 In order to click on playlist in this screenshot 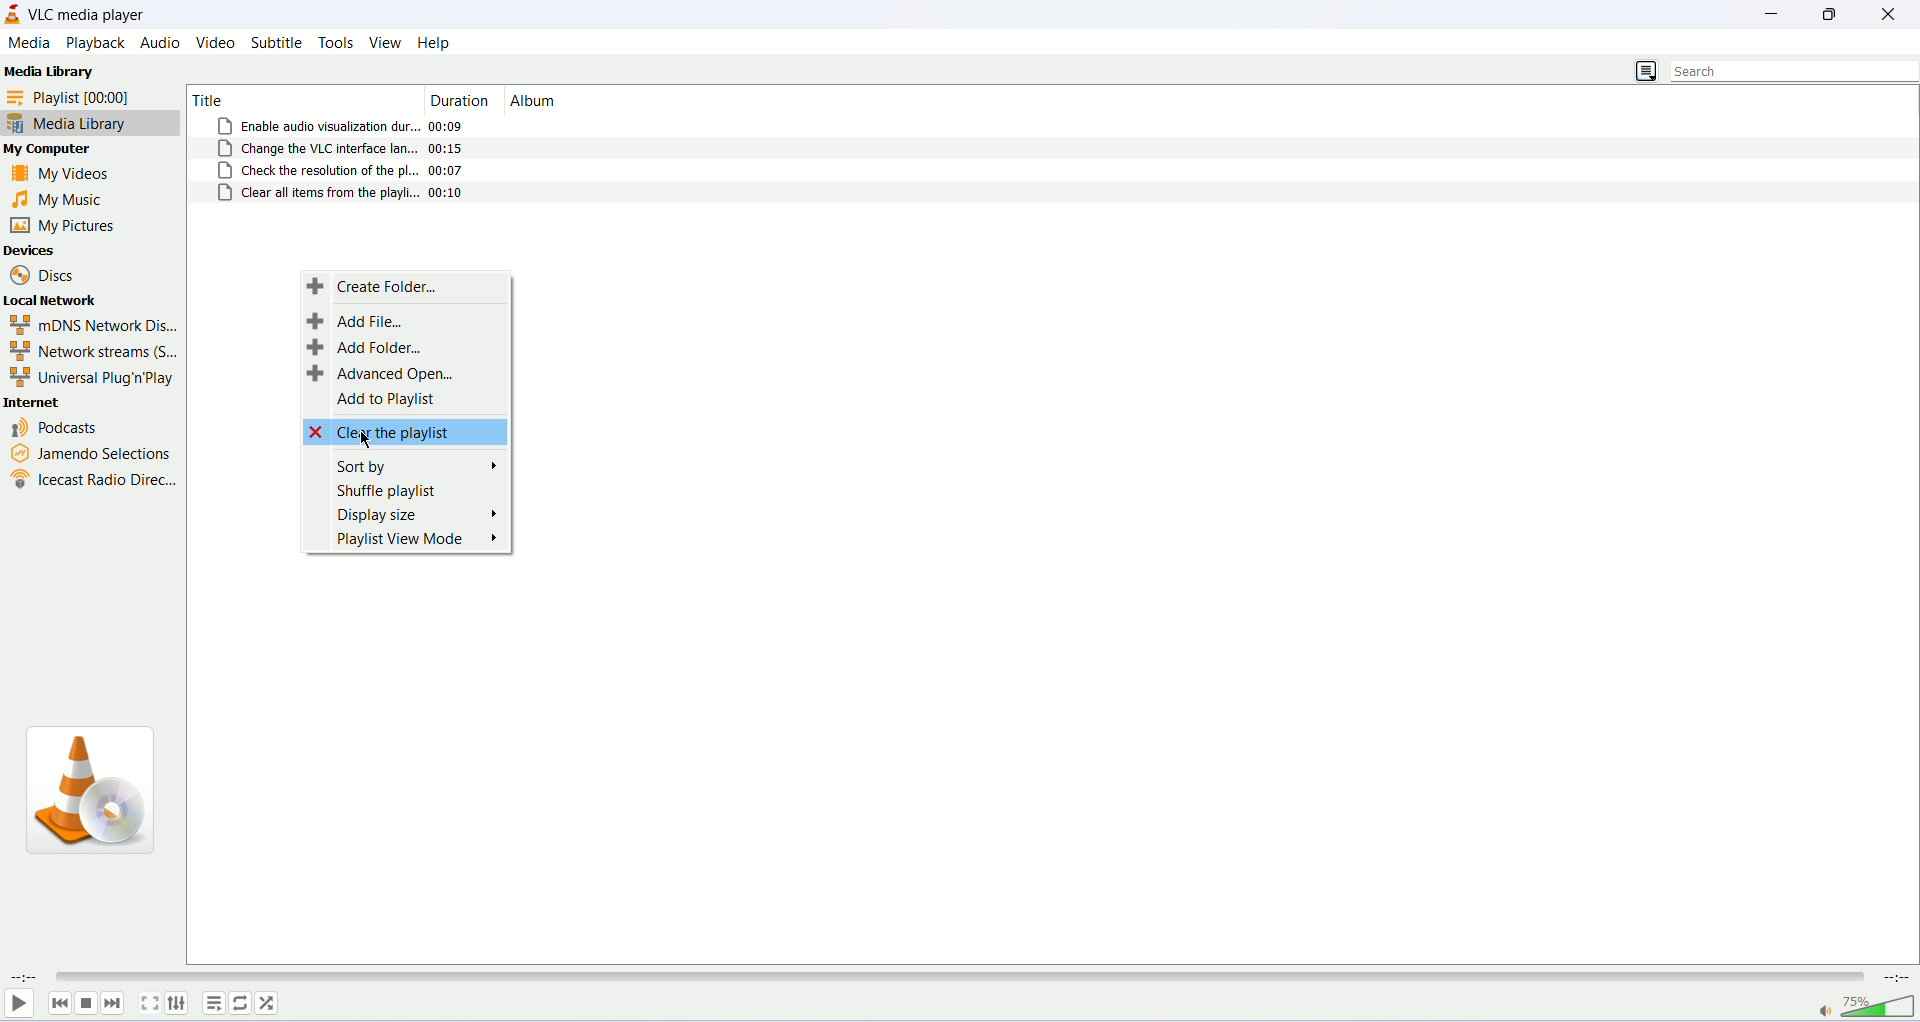, I will do `click(86, 97)`.